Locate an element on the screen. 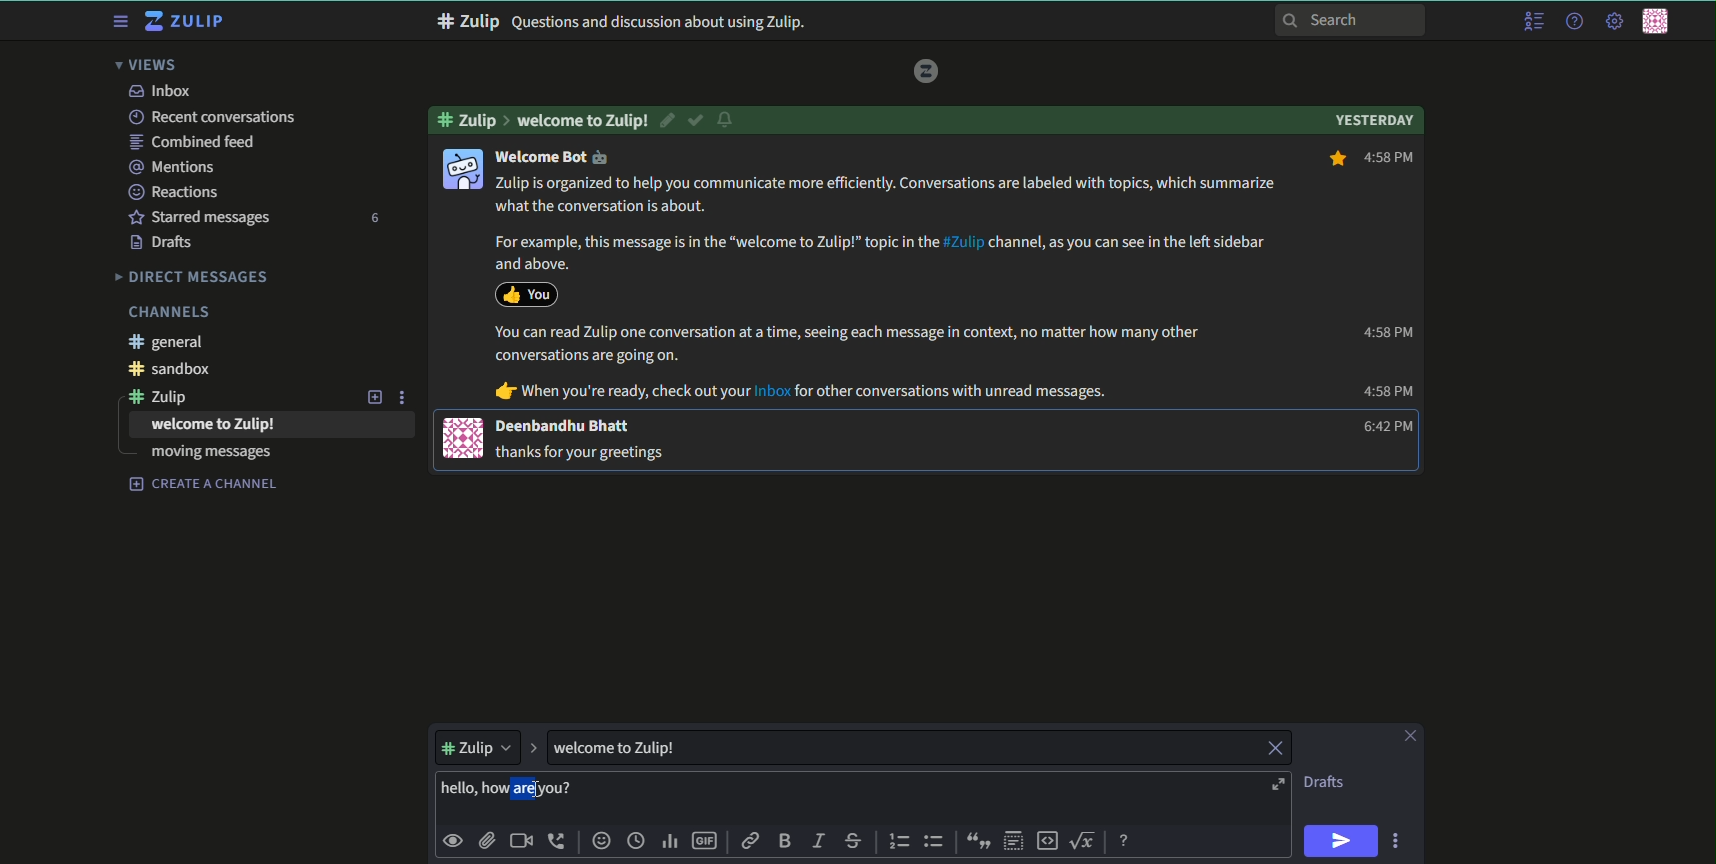 This screenshot has height=864, width=1716. welcome Bot is located at coordinates (552, 157).